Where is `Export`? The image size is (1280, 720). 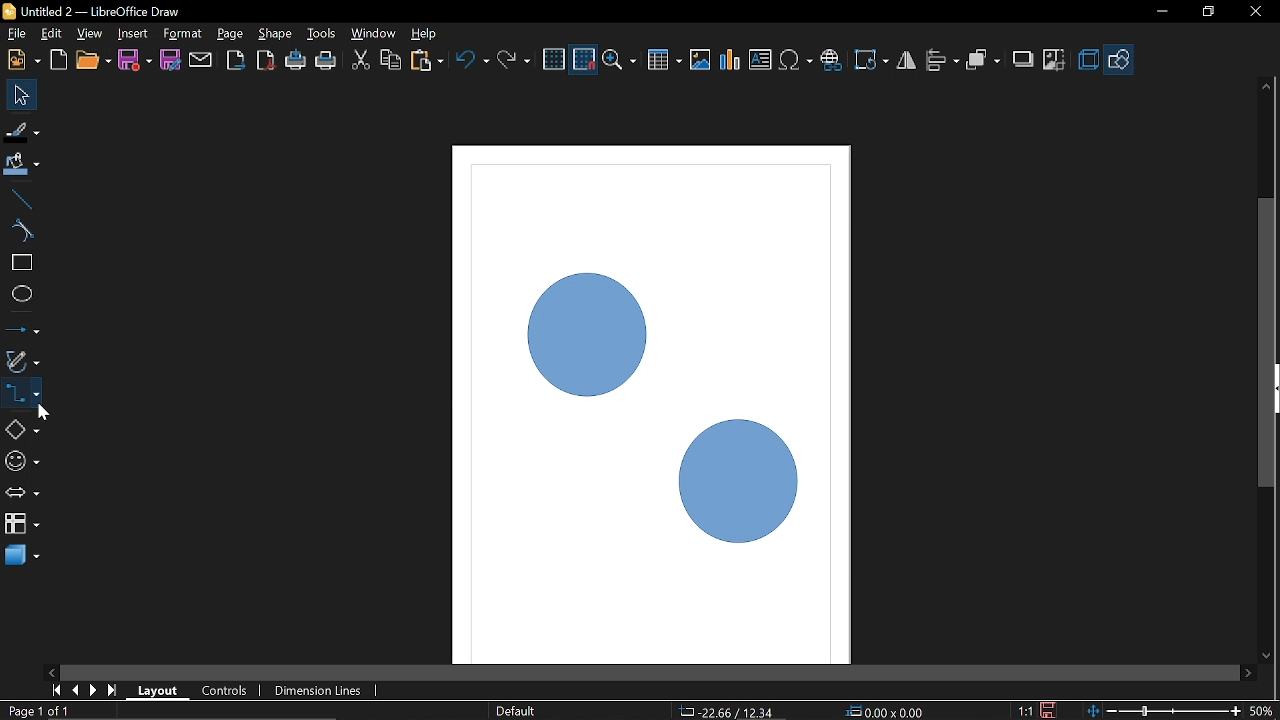
Export is located at coordinates (237, 60).